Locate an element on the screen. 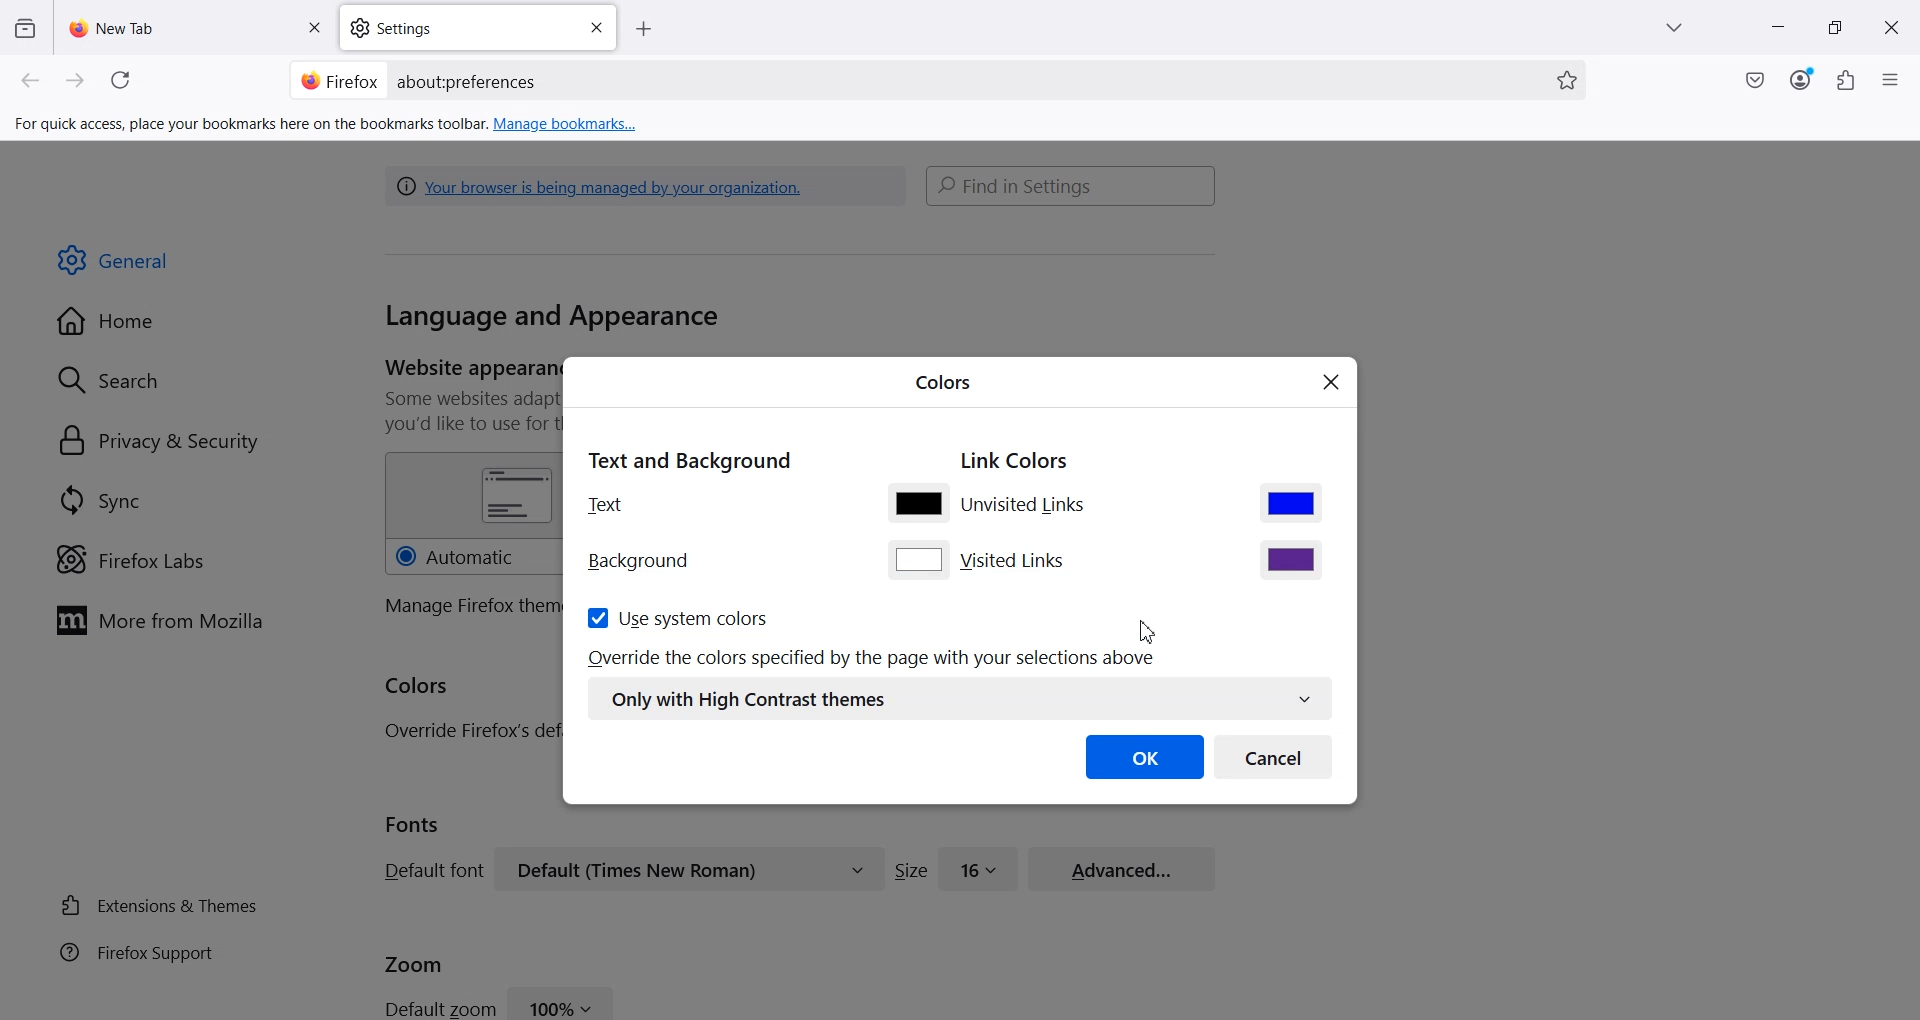 The height and width of the screenshot is (1020, 1920). Add New Tab is located at coordinates (644, 30).